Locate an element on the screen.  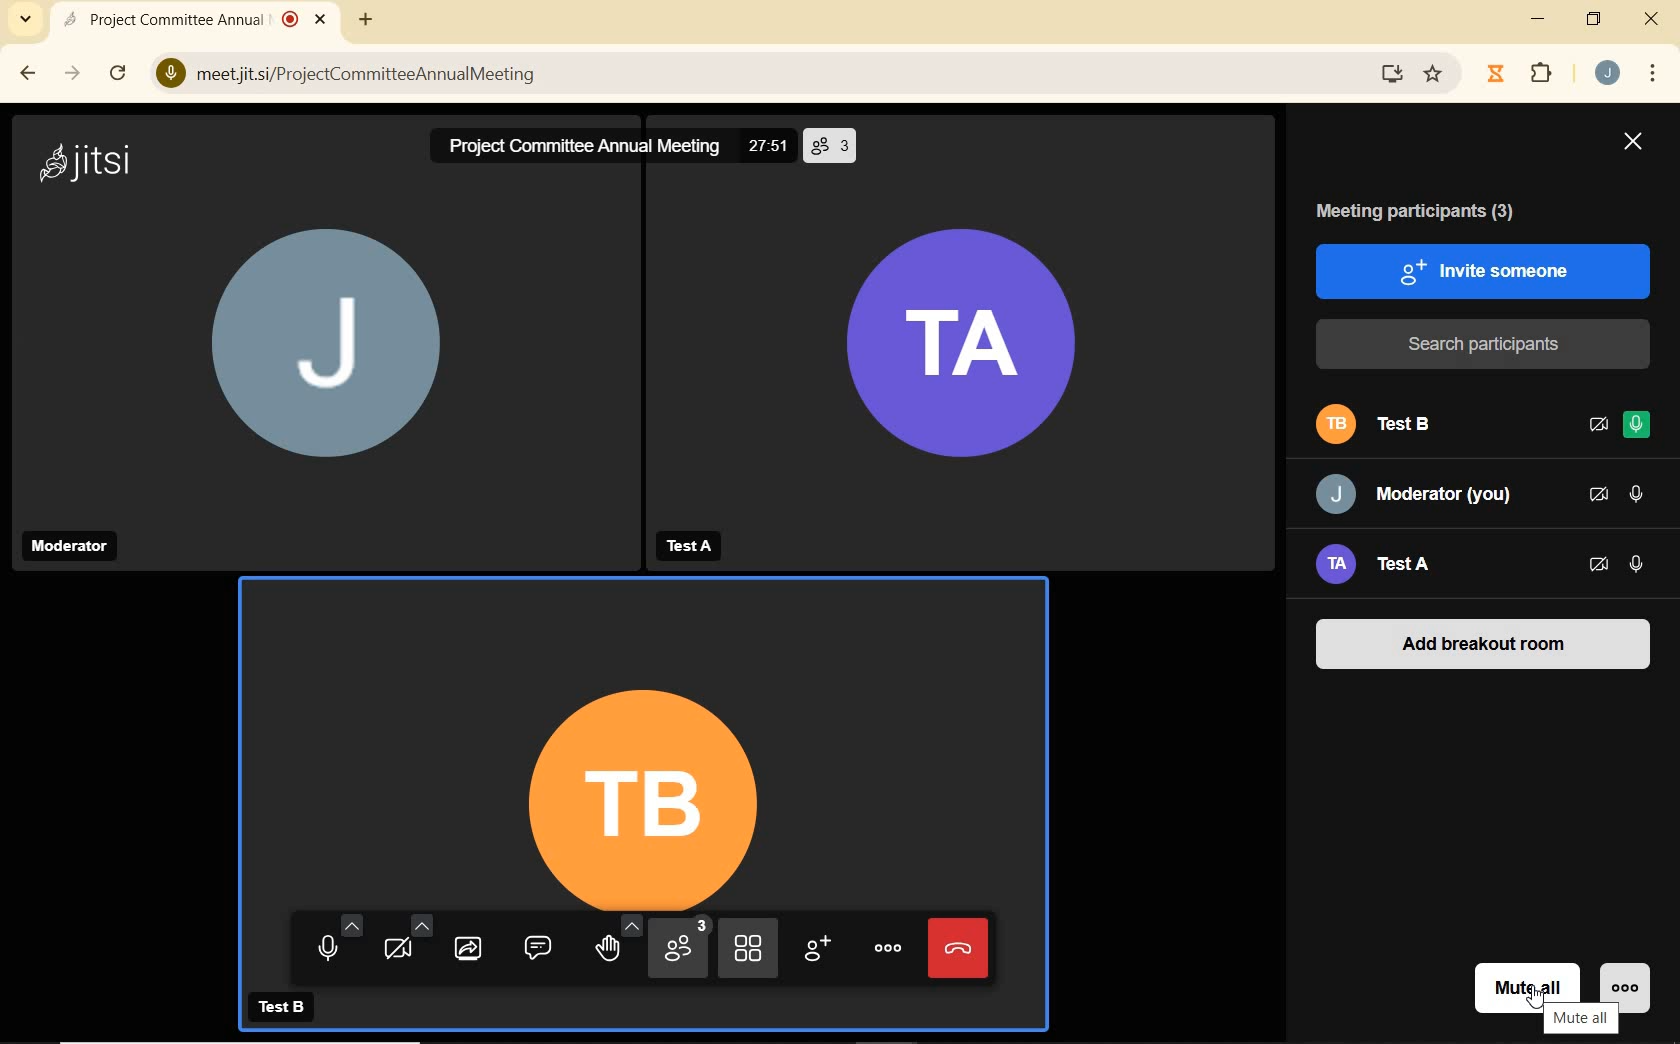
close tab is located at coordinates (319, 20).